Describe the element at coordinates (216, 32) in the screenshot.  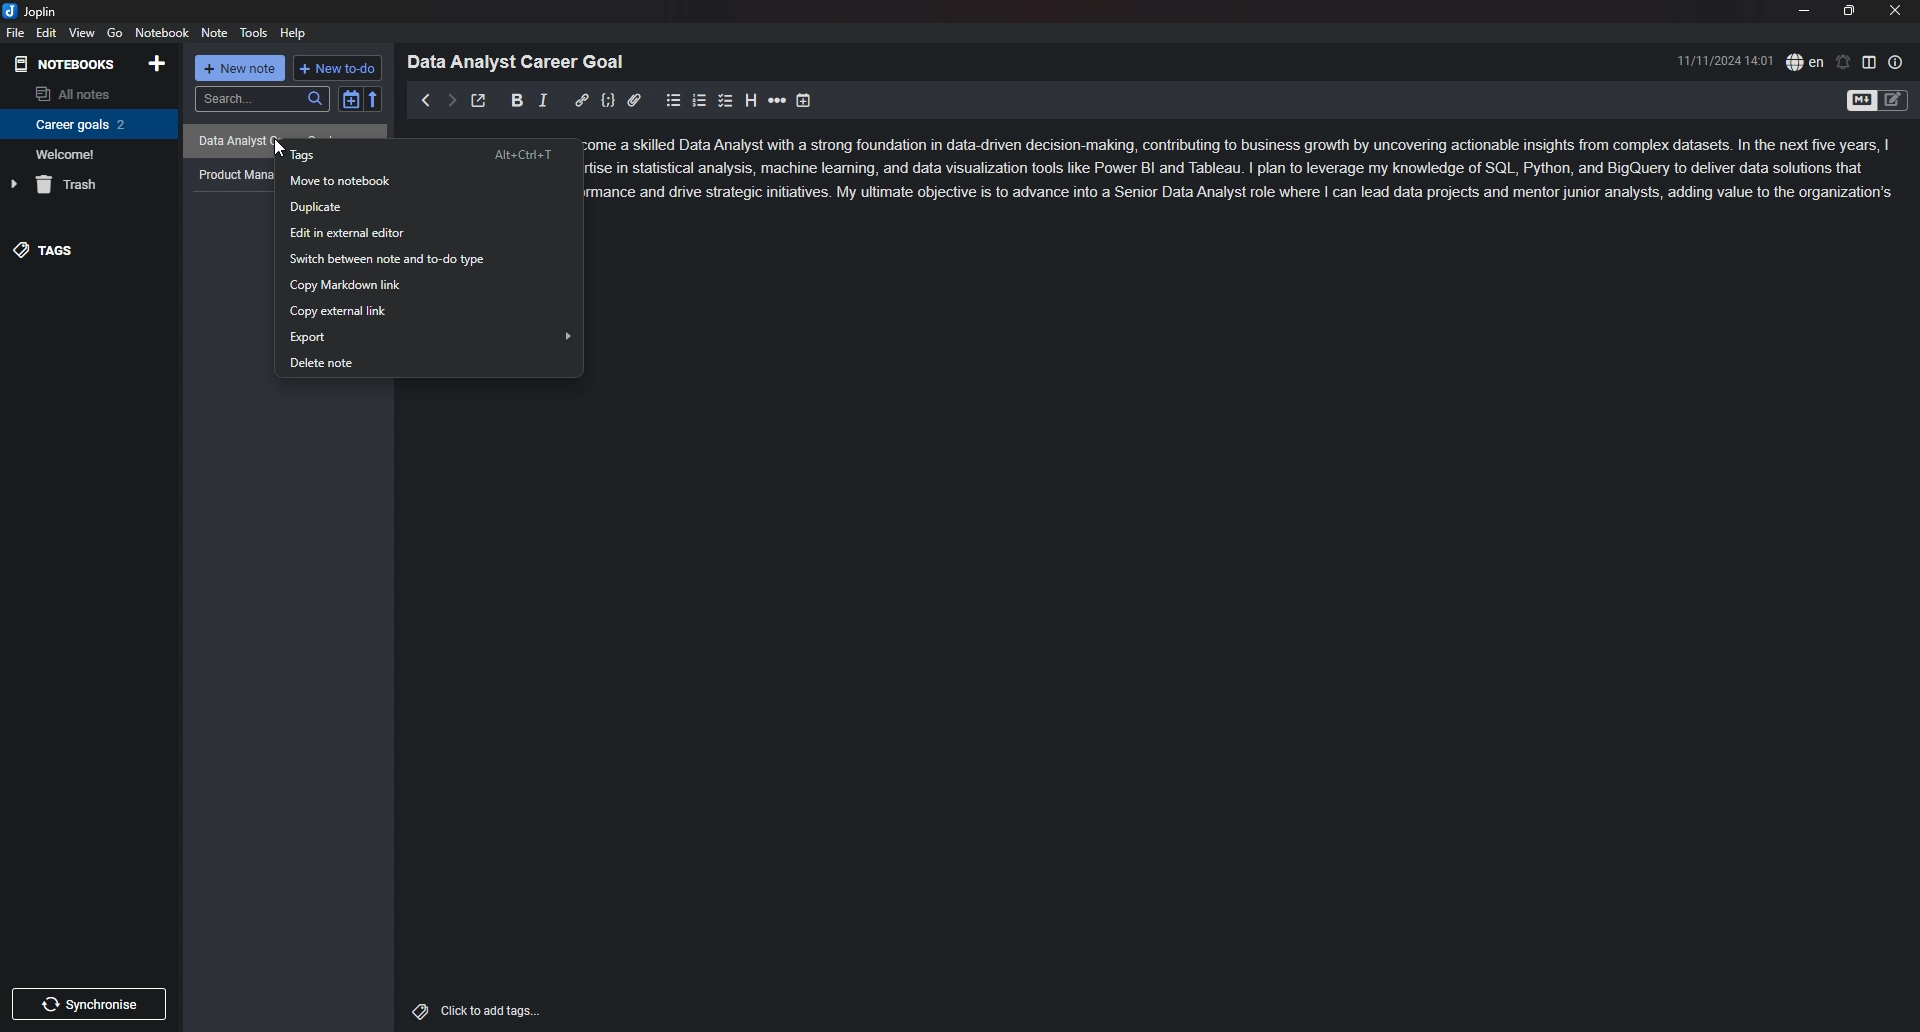
I see `note` at that location.